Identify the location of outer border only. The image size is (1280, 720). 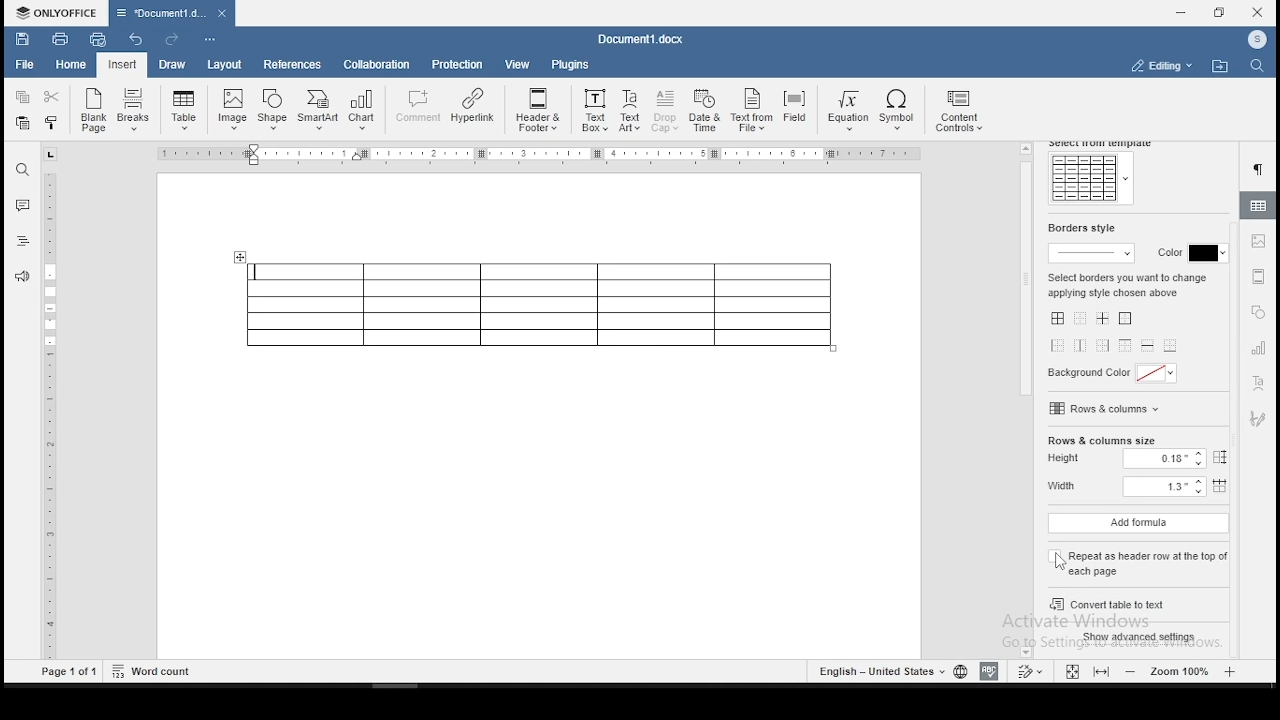
(1128, 319).